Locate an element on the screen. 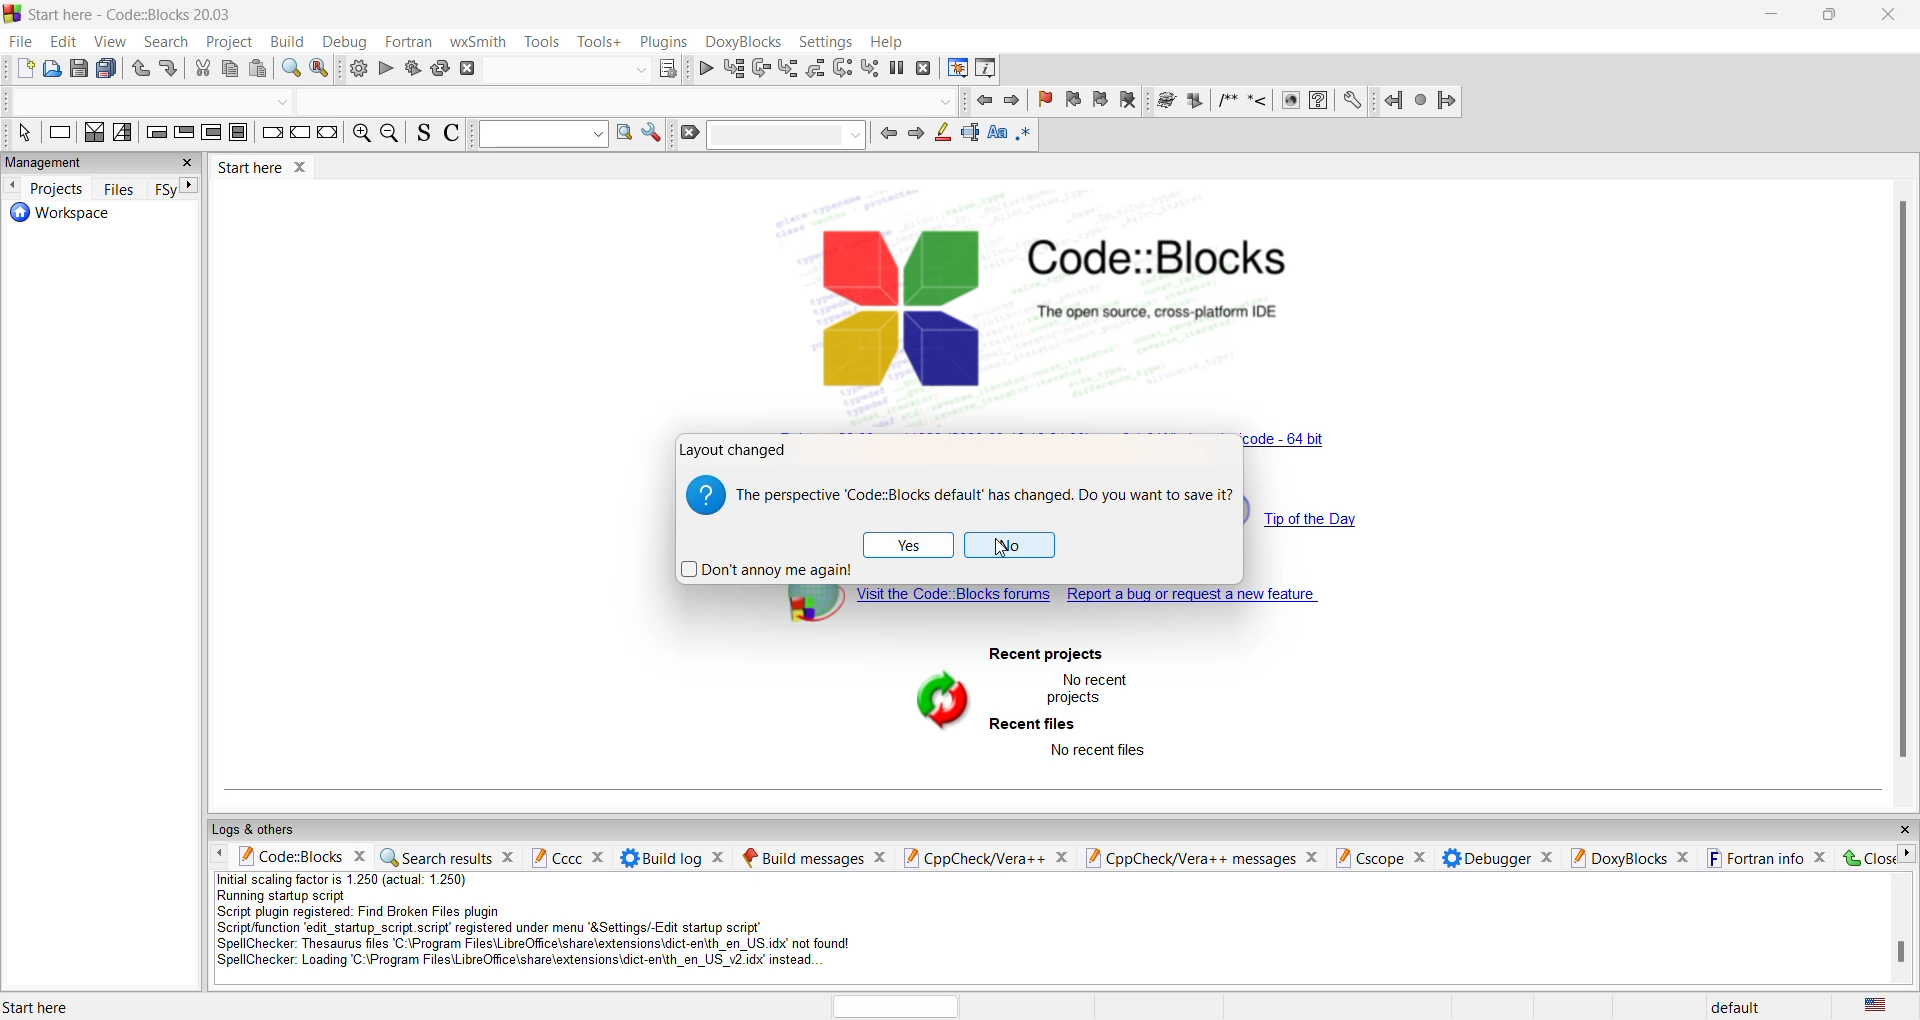 The width and height of the screenshot is (1920, 1020). highlight is located at coordinates (939, 133).